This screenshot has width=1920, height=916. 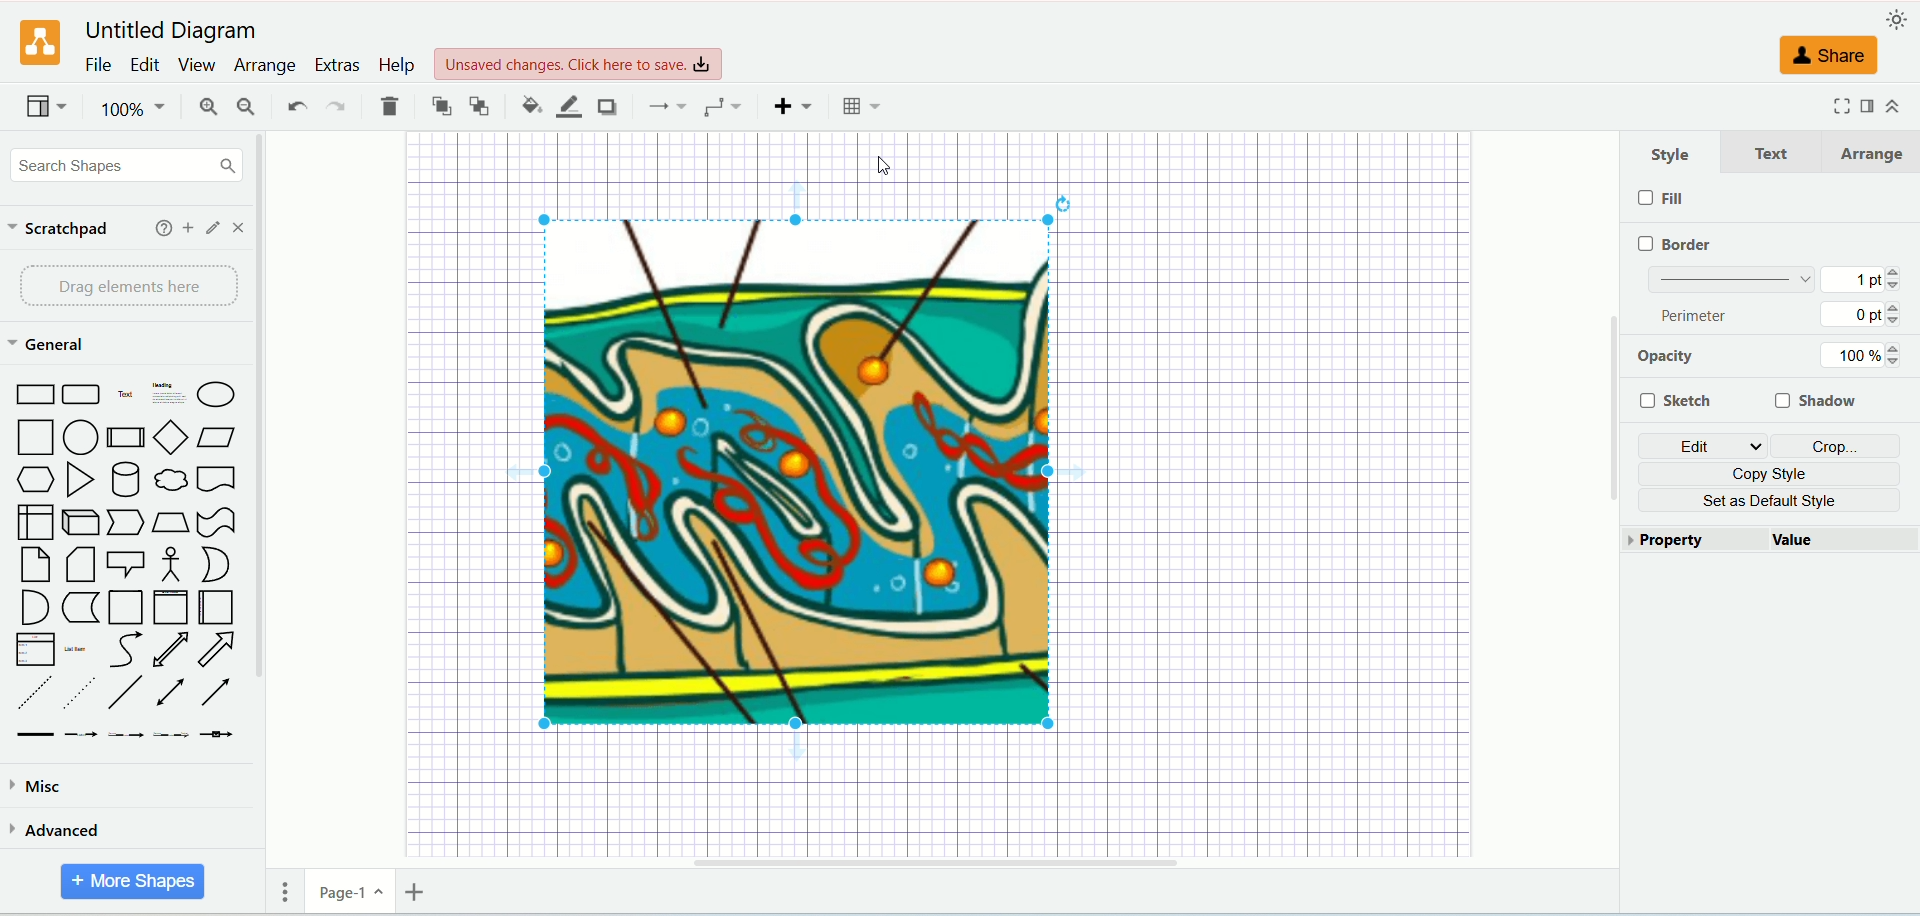 I want to click on Vertical Container, so click(x=174, y=608).